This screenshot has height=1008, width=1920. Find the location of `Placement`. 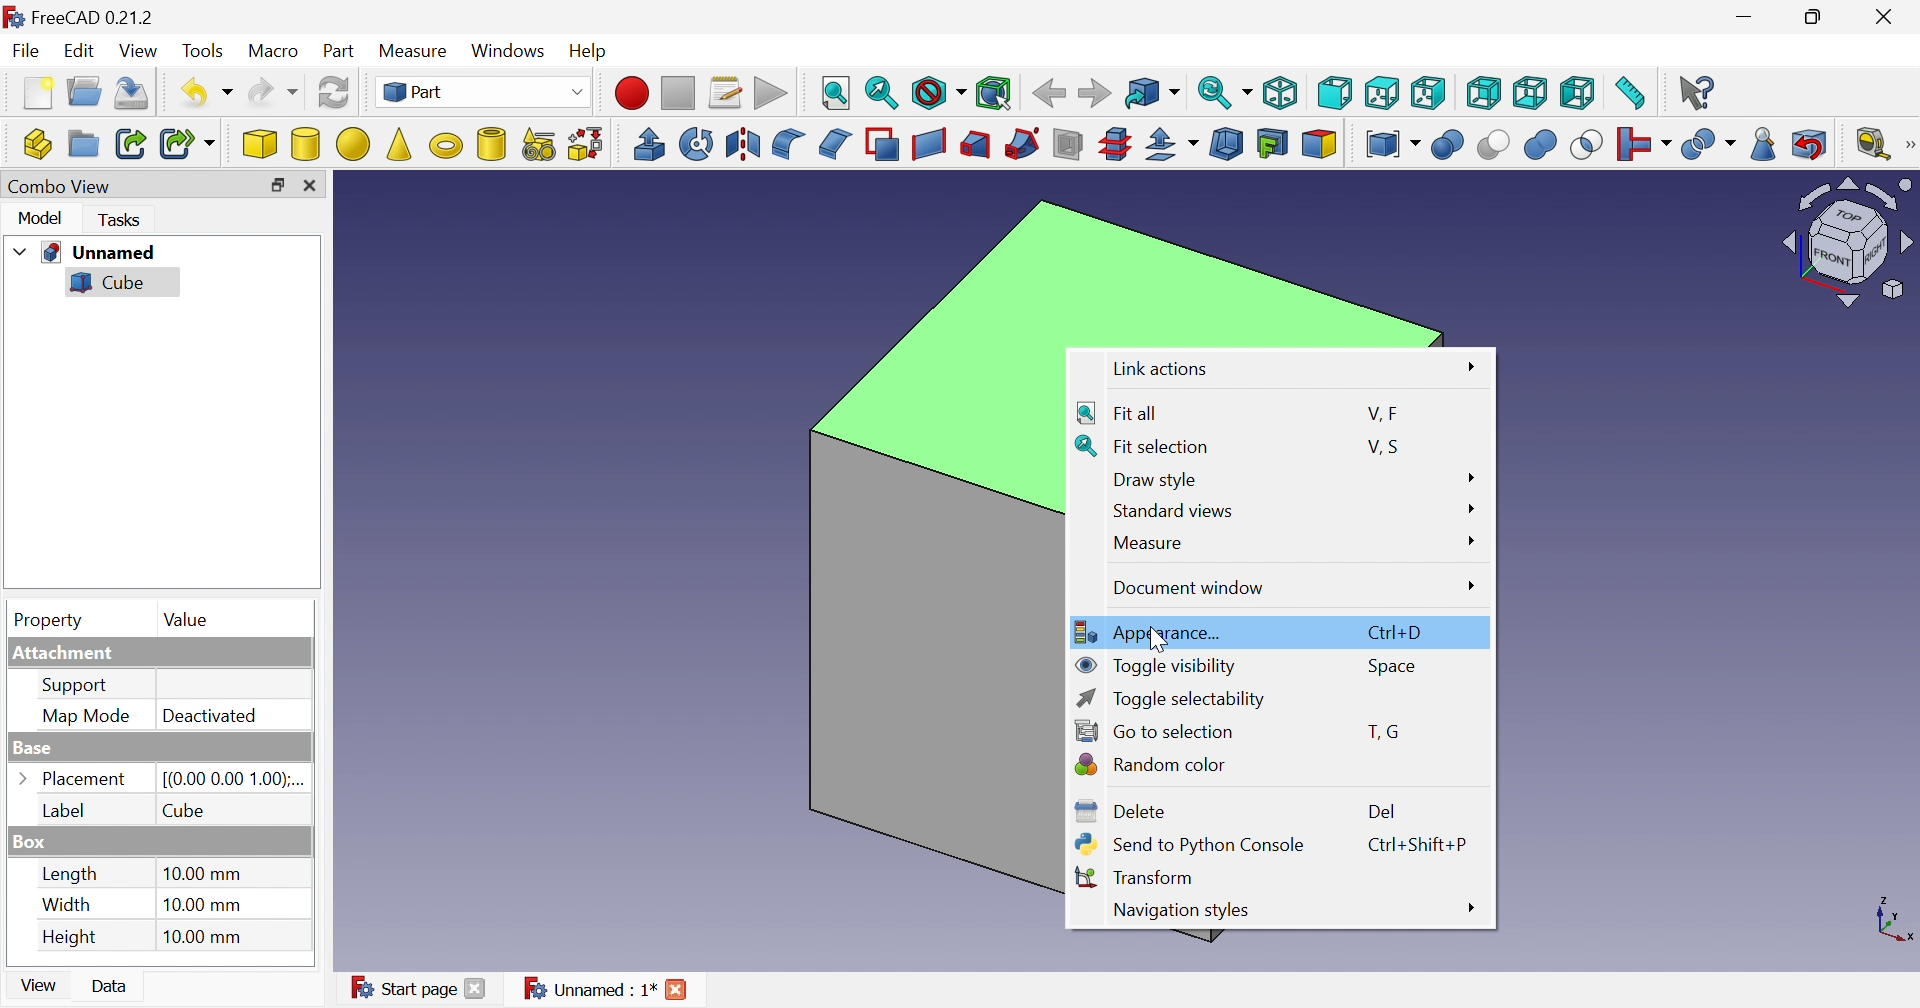

Placement is located at coordinates (71, 778).